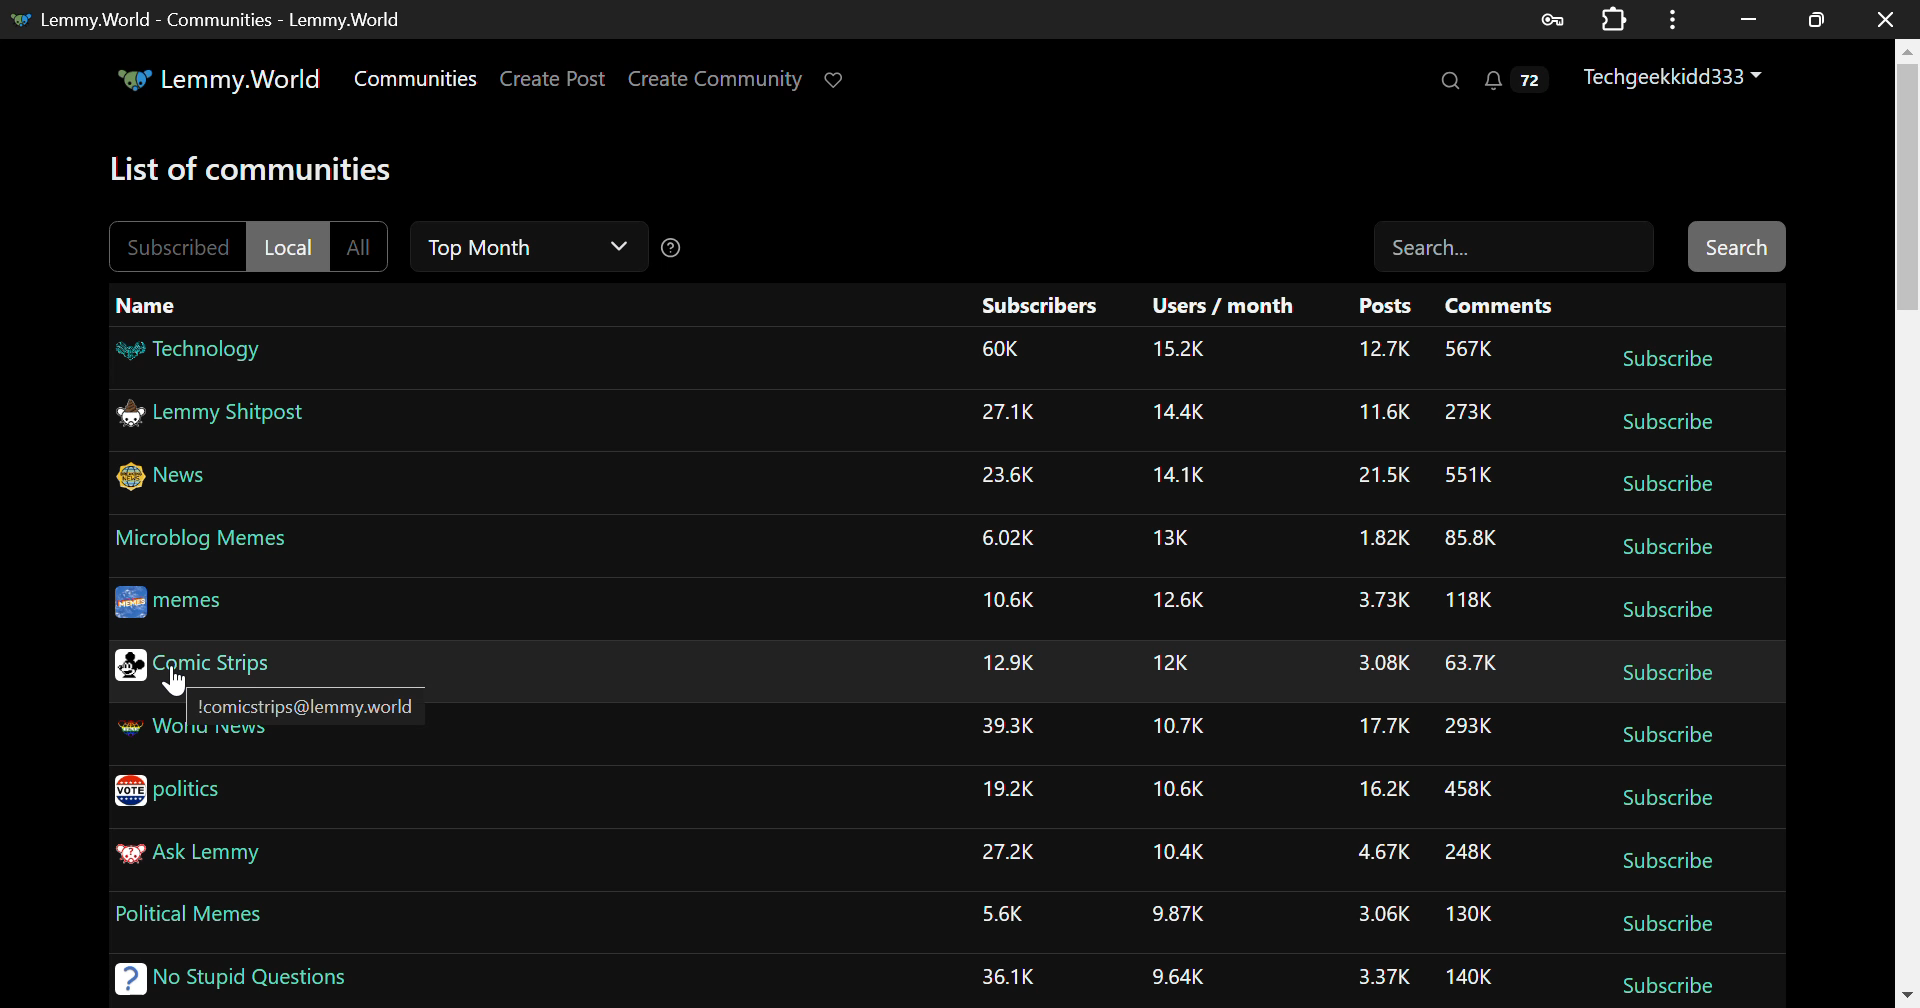 The height and width of the screenshot is (1008, 1920). What do you see at coordinates (1010, 475) in the screenshot?
I see `Amount` at bounding box center [1010, 475].